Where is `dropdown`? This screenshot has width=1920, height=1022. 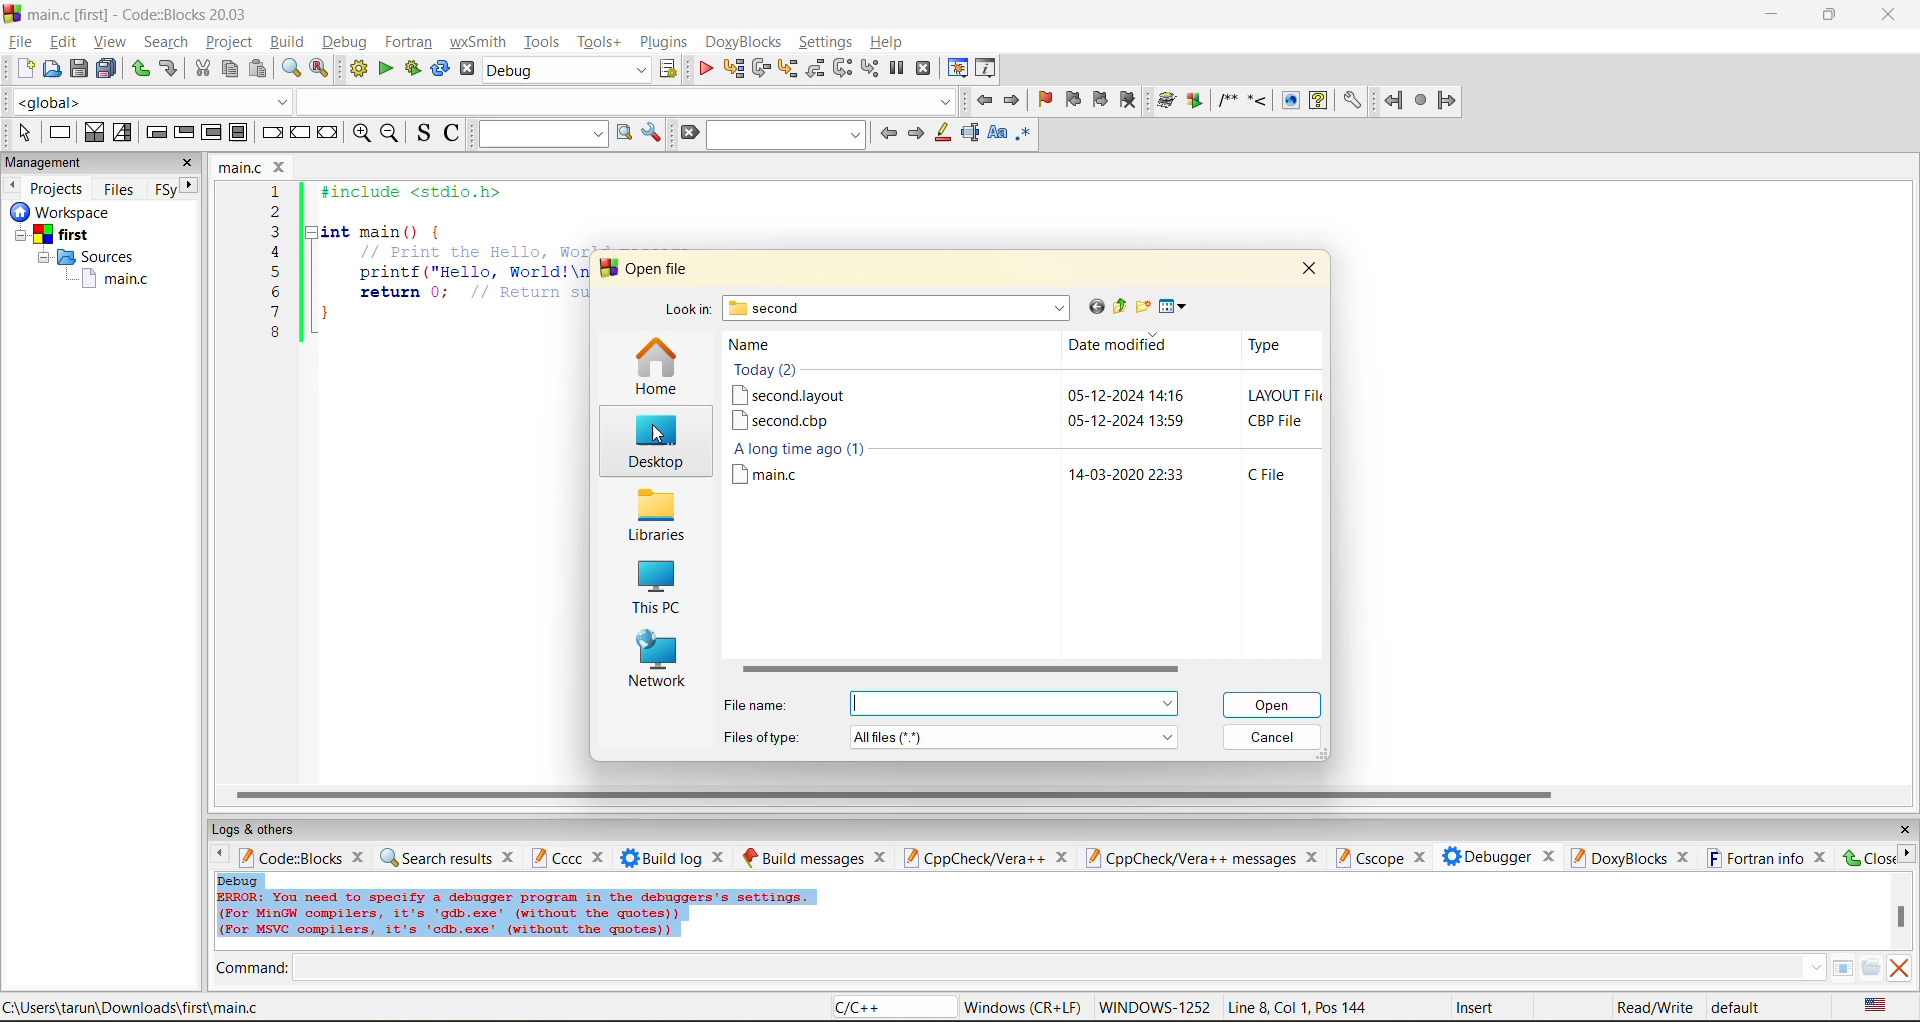
dropdown is located at coordinates (624, 101).